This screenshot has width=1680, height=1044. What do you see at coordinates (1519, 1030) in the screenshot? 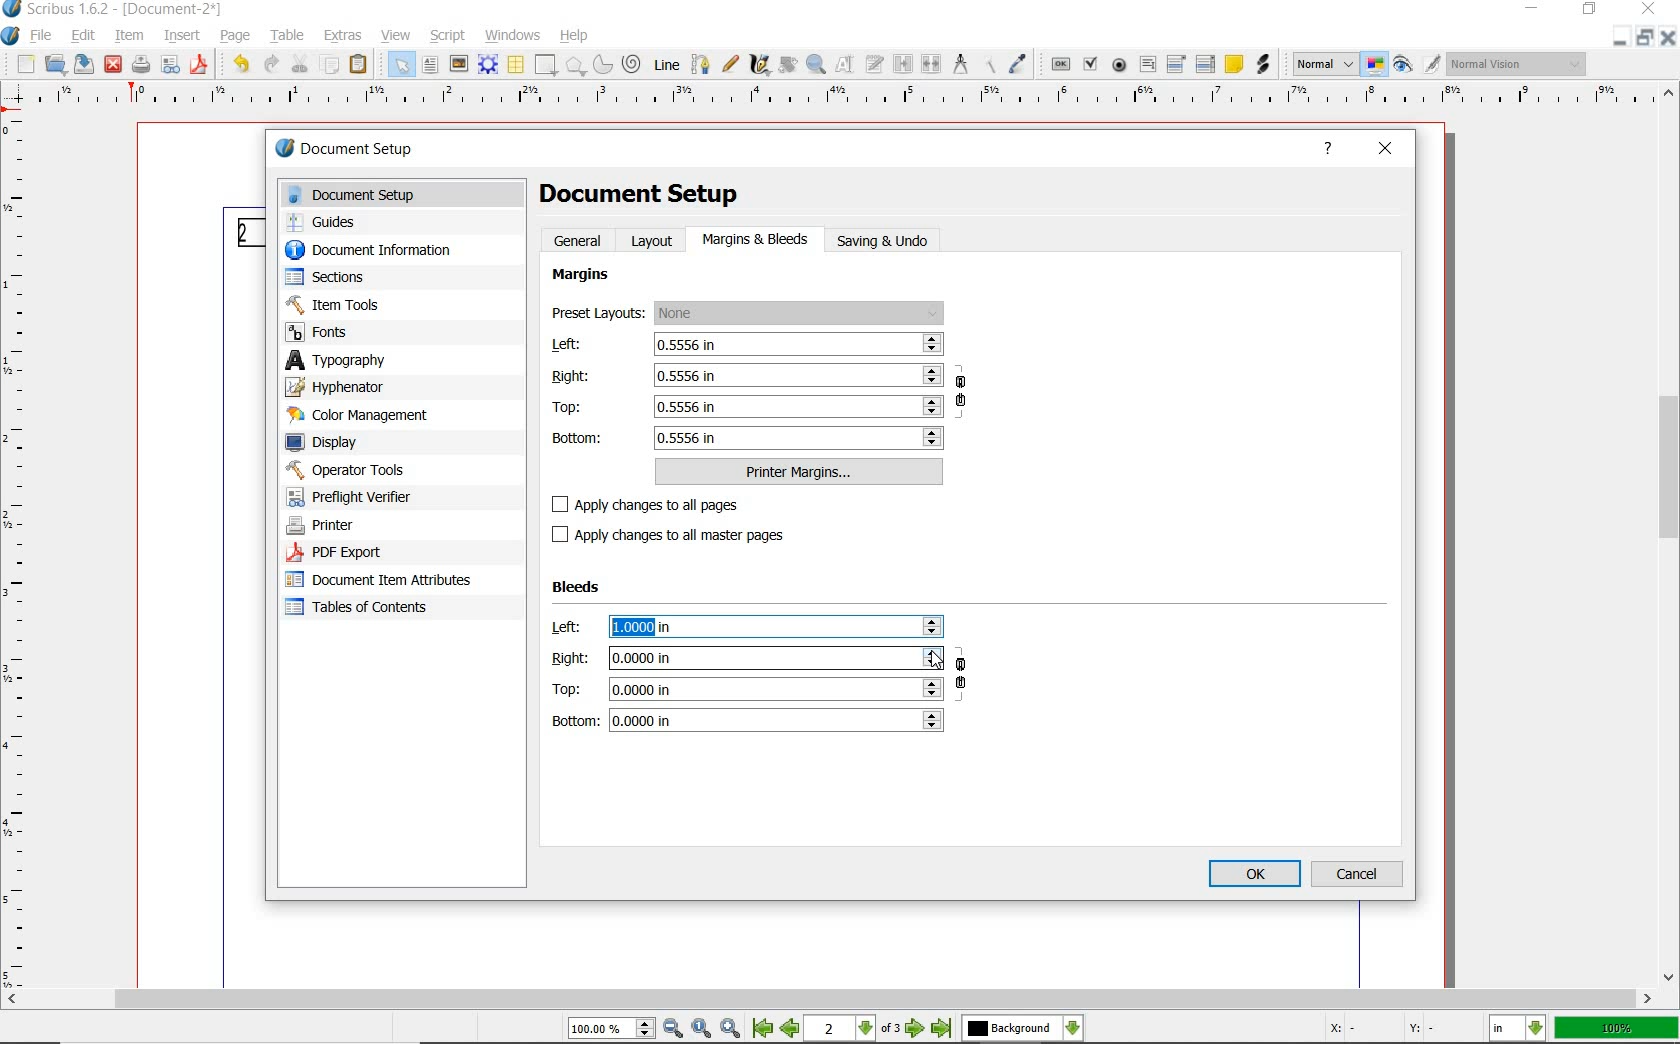
I see `select the current unit: in` at bounding box center [1519, 1030].